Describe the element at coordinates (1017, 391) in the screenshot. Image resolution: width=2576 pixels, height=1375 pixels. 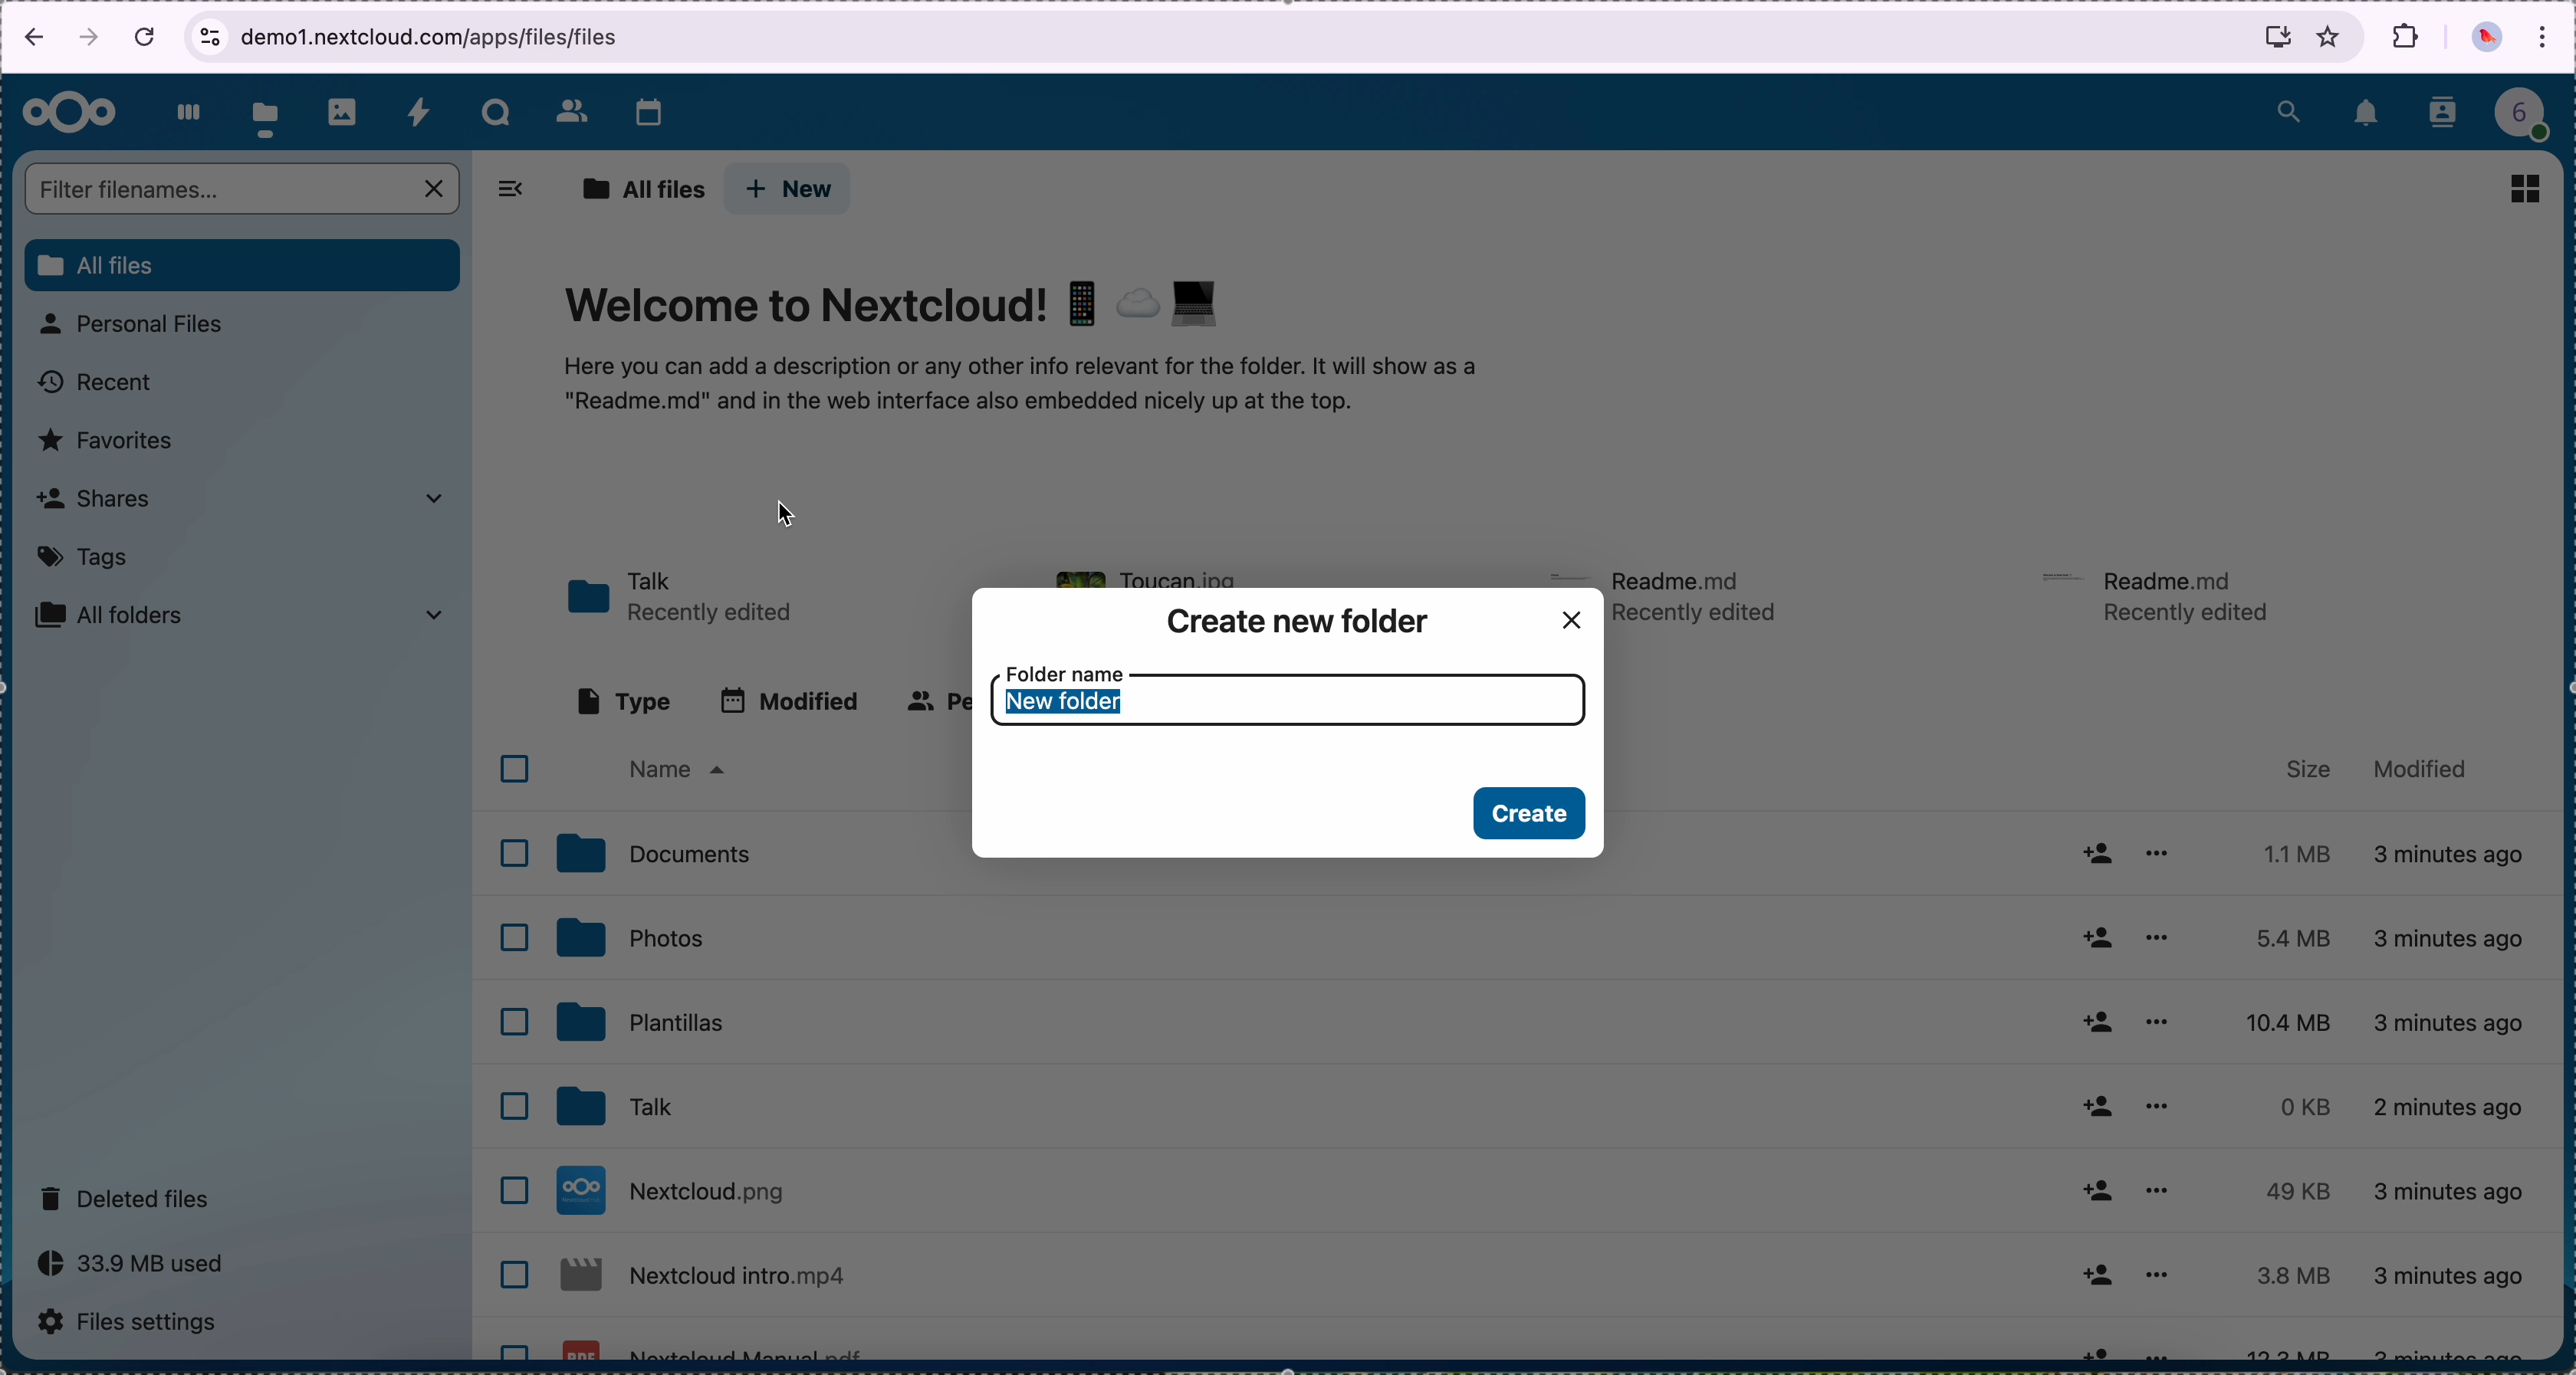
I see `welcome text` at that location.